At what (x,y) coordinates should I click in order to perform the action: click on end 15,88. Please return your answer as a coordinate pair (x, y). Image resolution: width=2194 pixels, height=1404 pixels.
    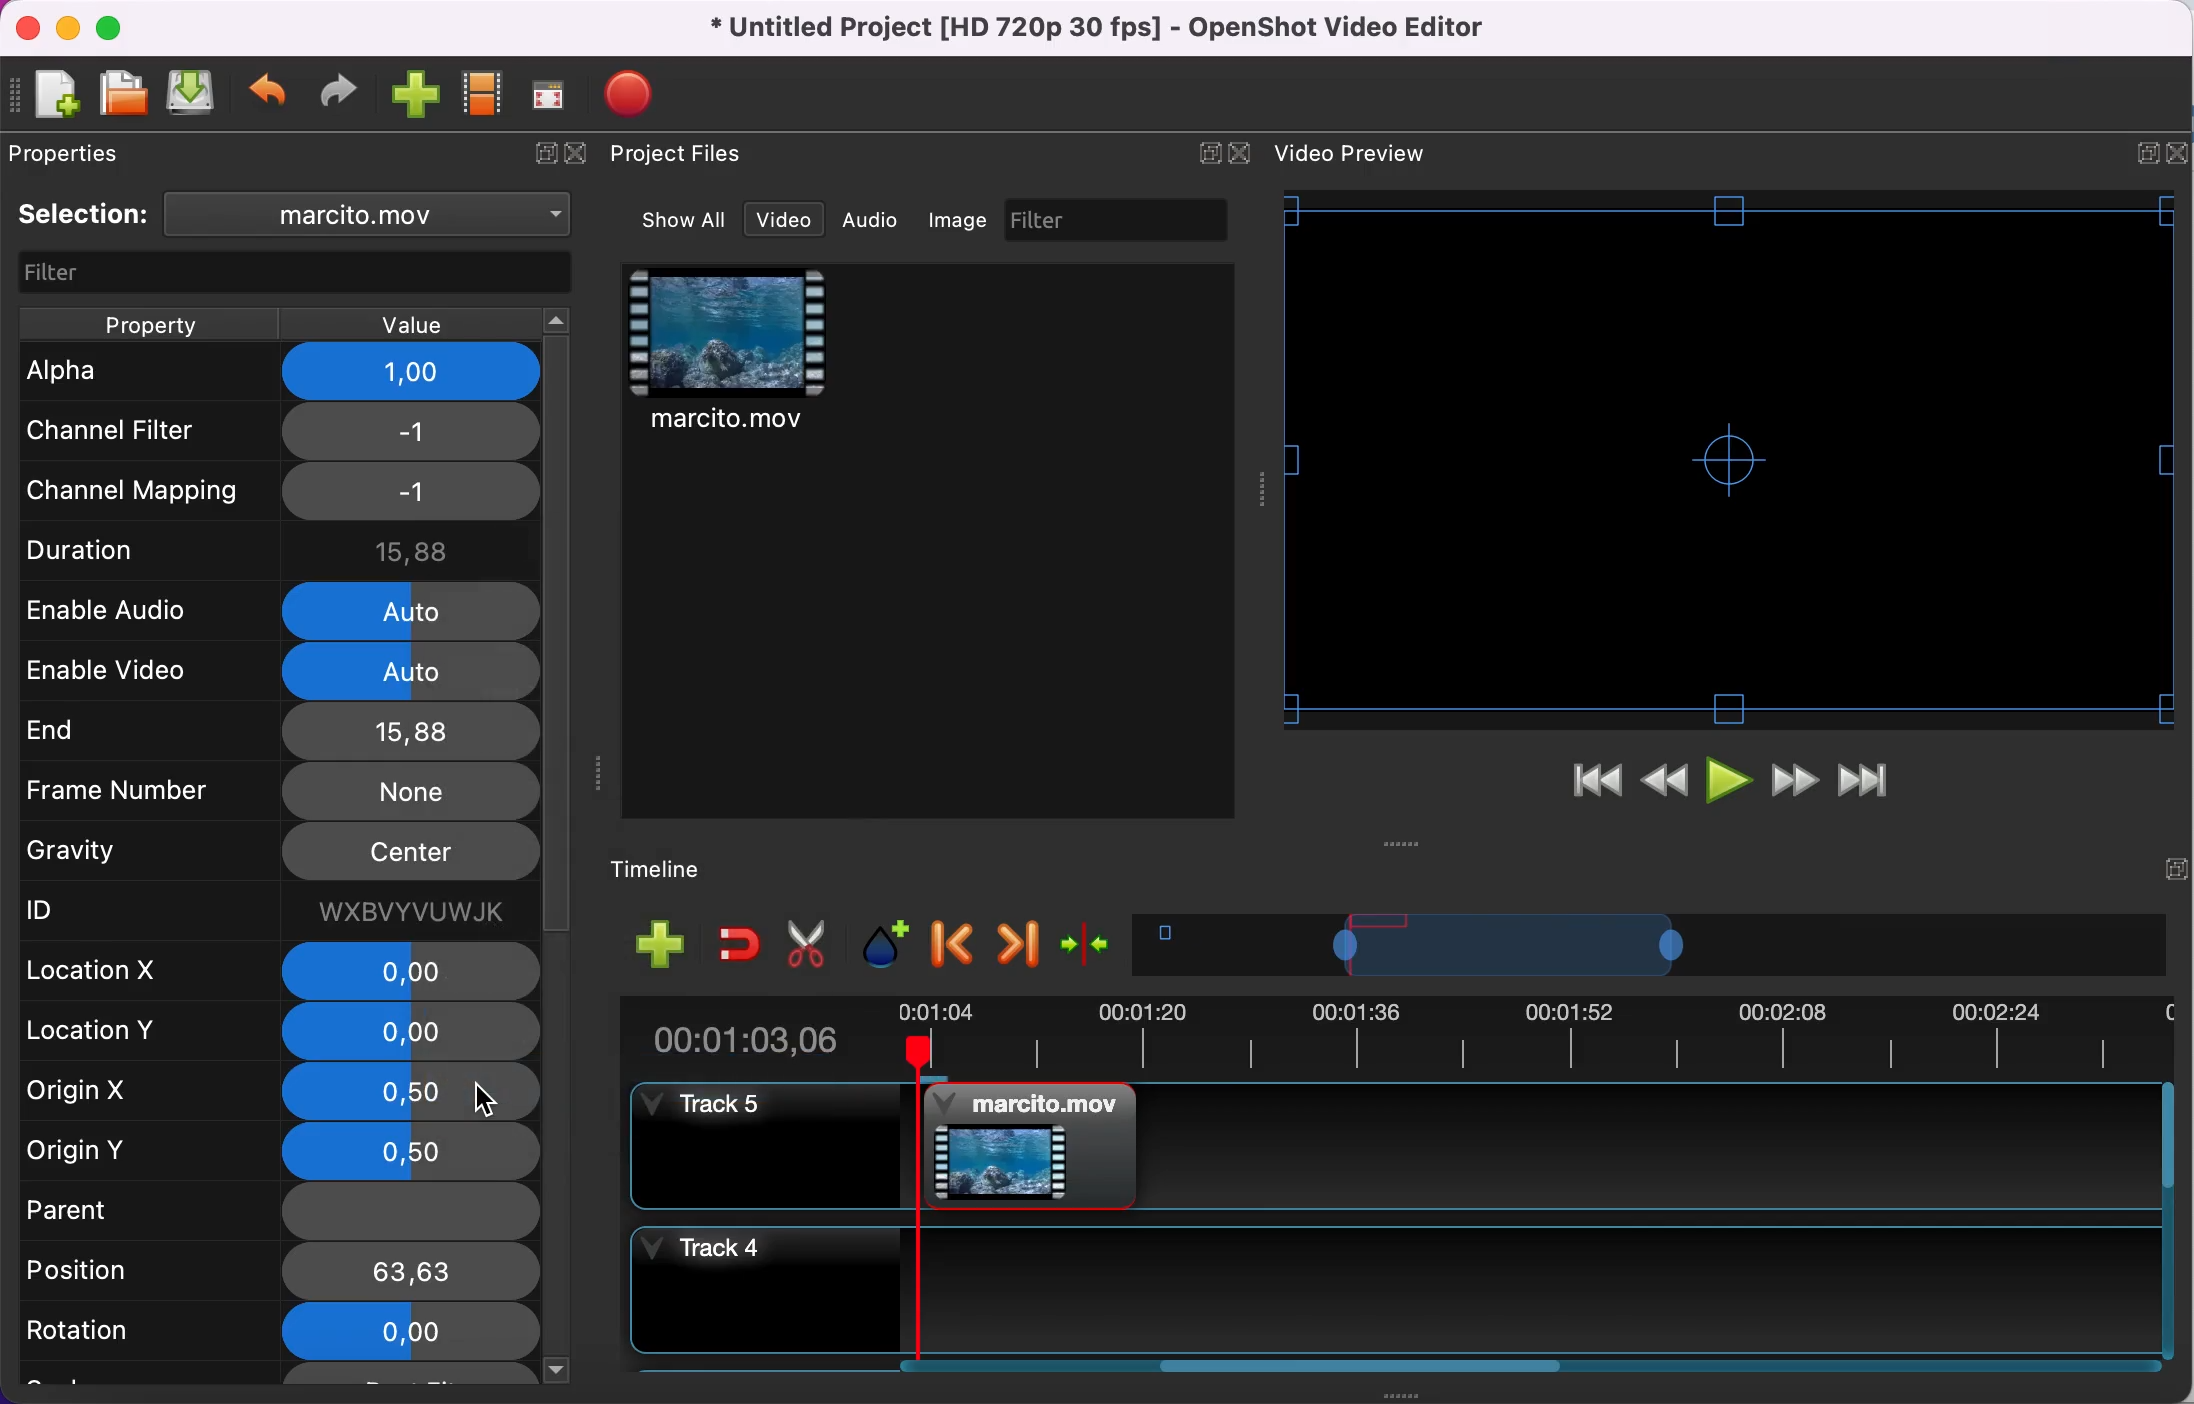
    Looking at the image, I should click on (275, 730).